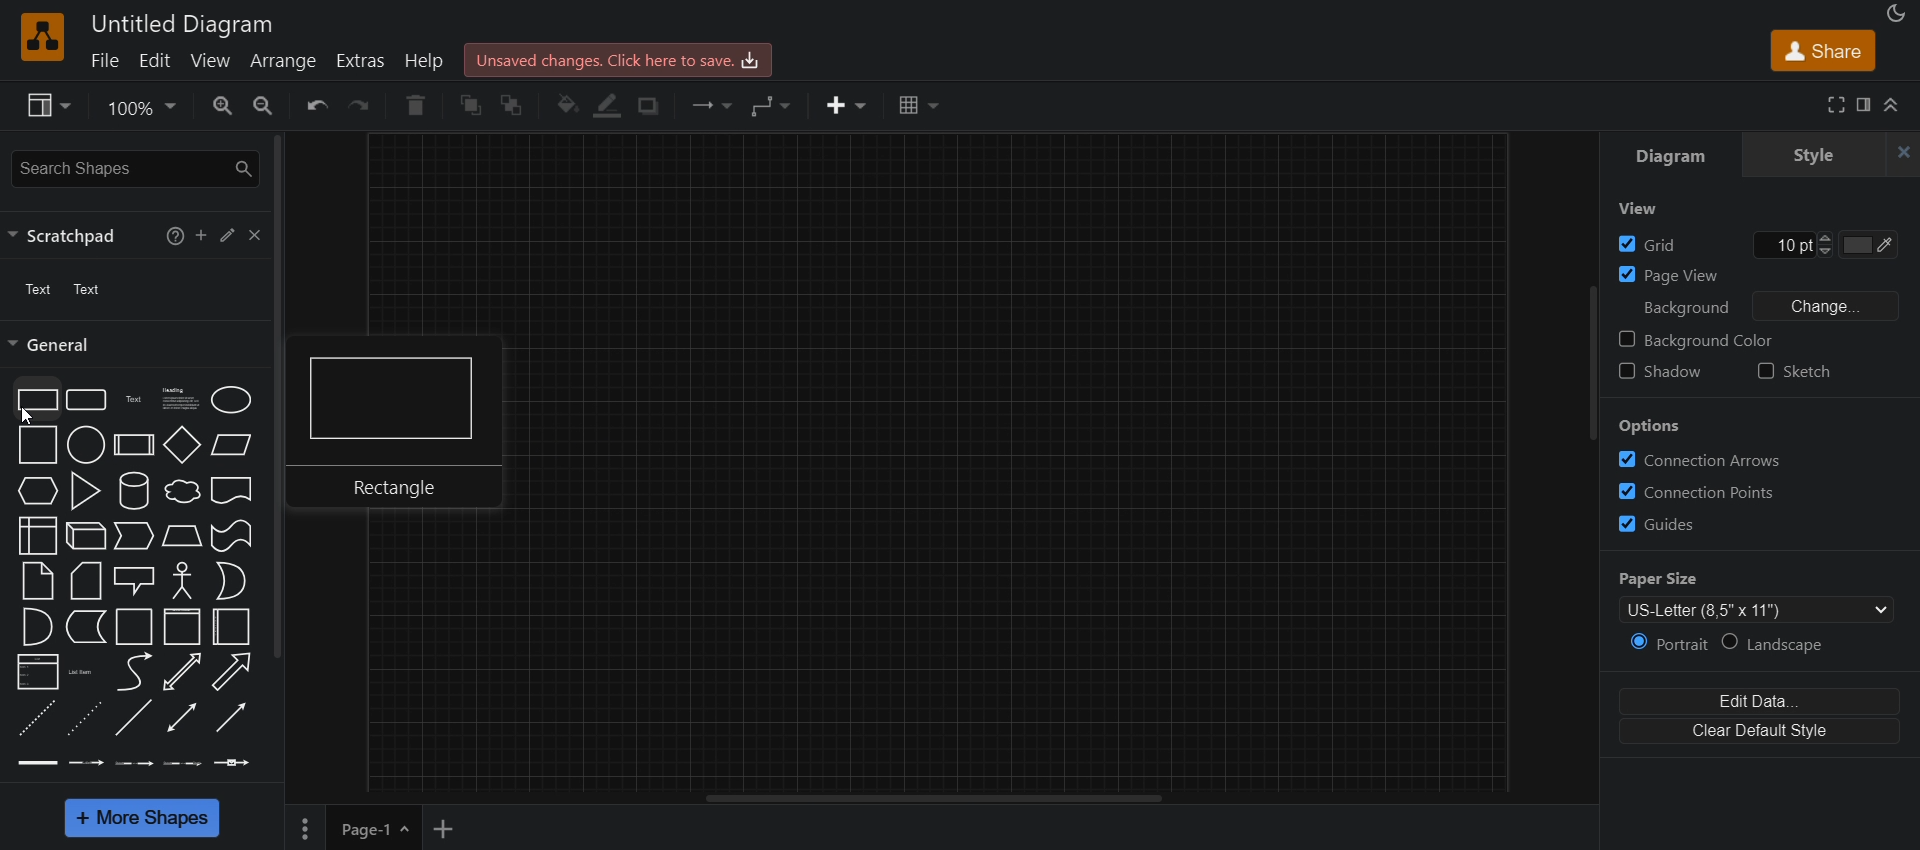 Image resolution: width=1920 pixels, height=850 pixels. What do you see at coordinates (135, 165) in the screenshot?
I see `search shapes` at bounding box center [135, 165].